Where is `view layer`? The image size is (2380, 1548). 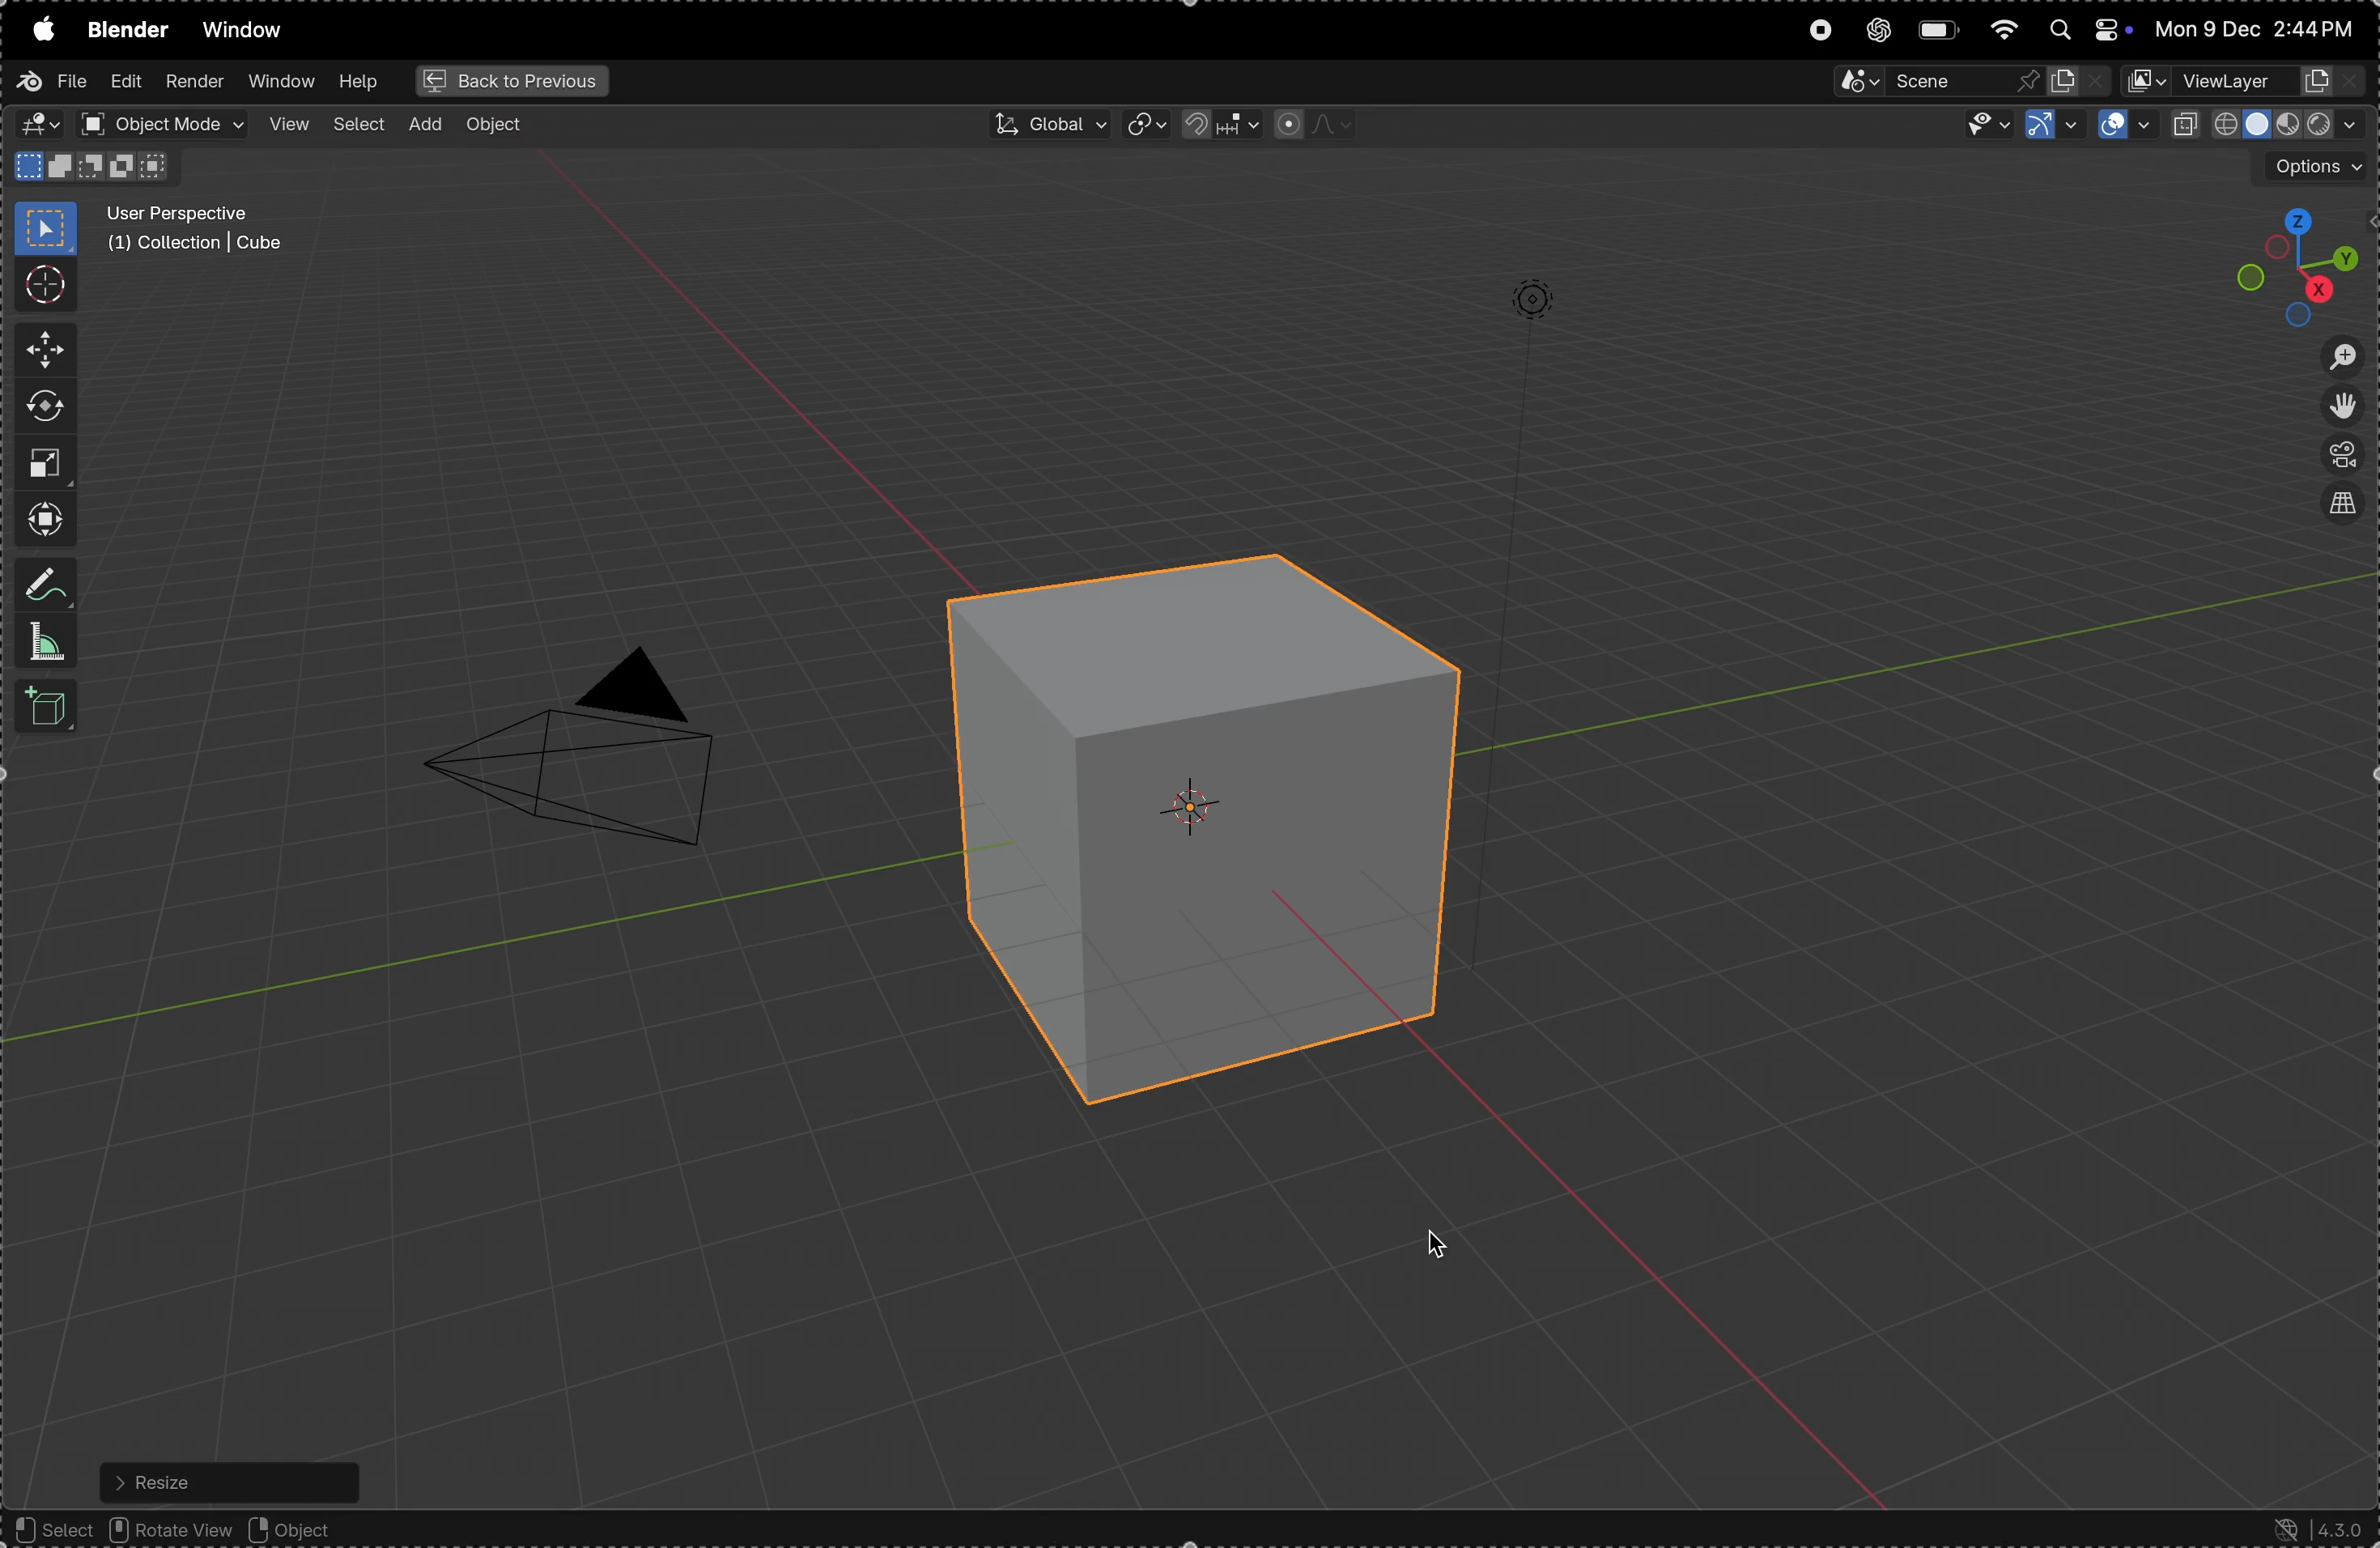
view layer is located at coordinates (2250, 83).